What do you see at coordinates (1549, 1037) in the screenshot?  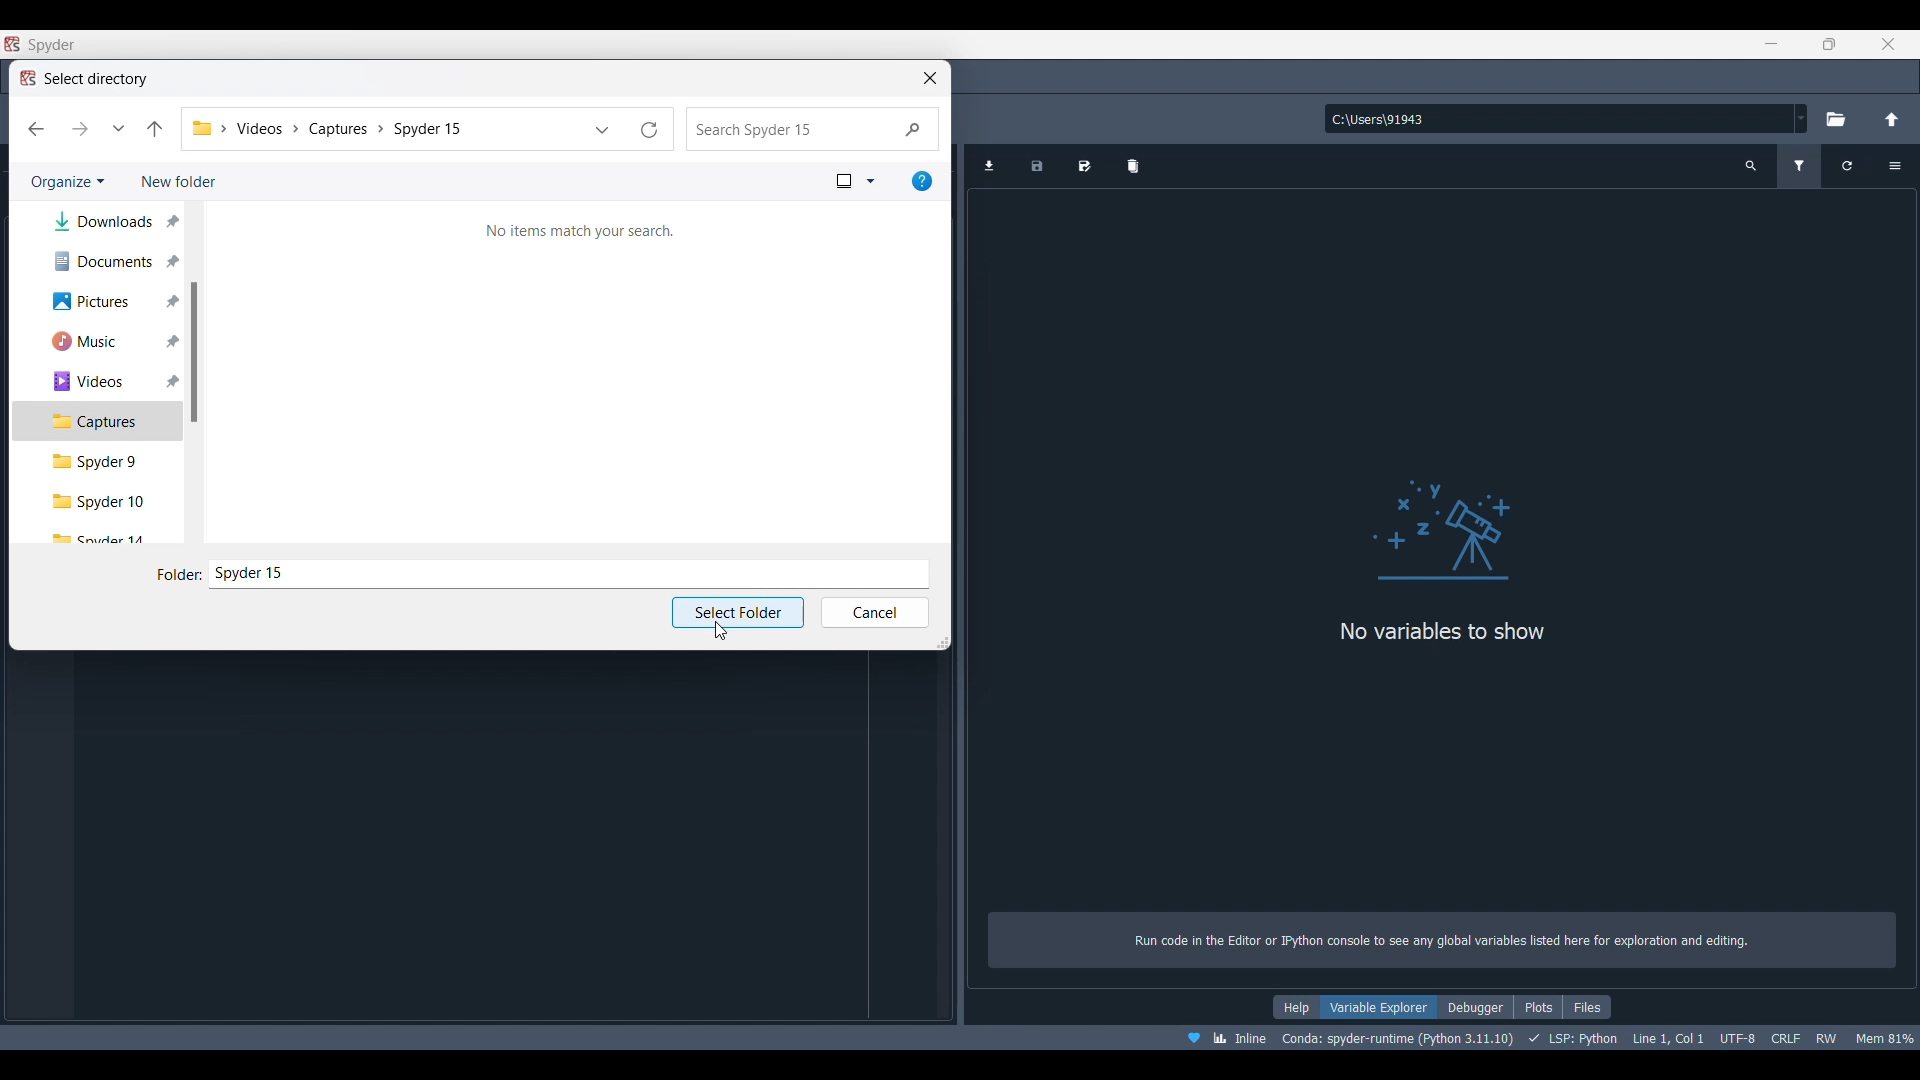 I see `Code details` at bounding box center [1549, 1037].